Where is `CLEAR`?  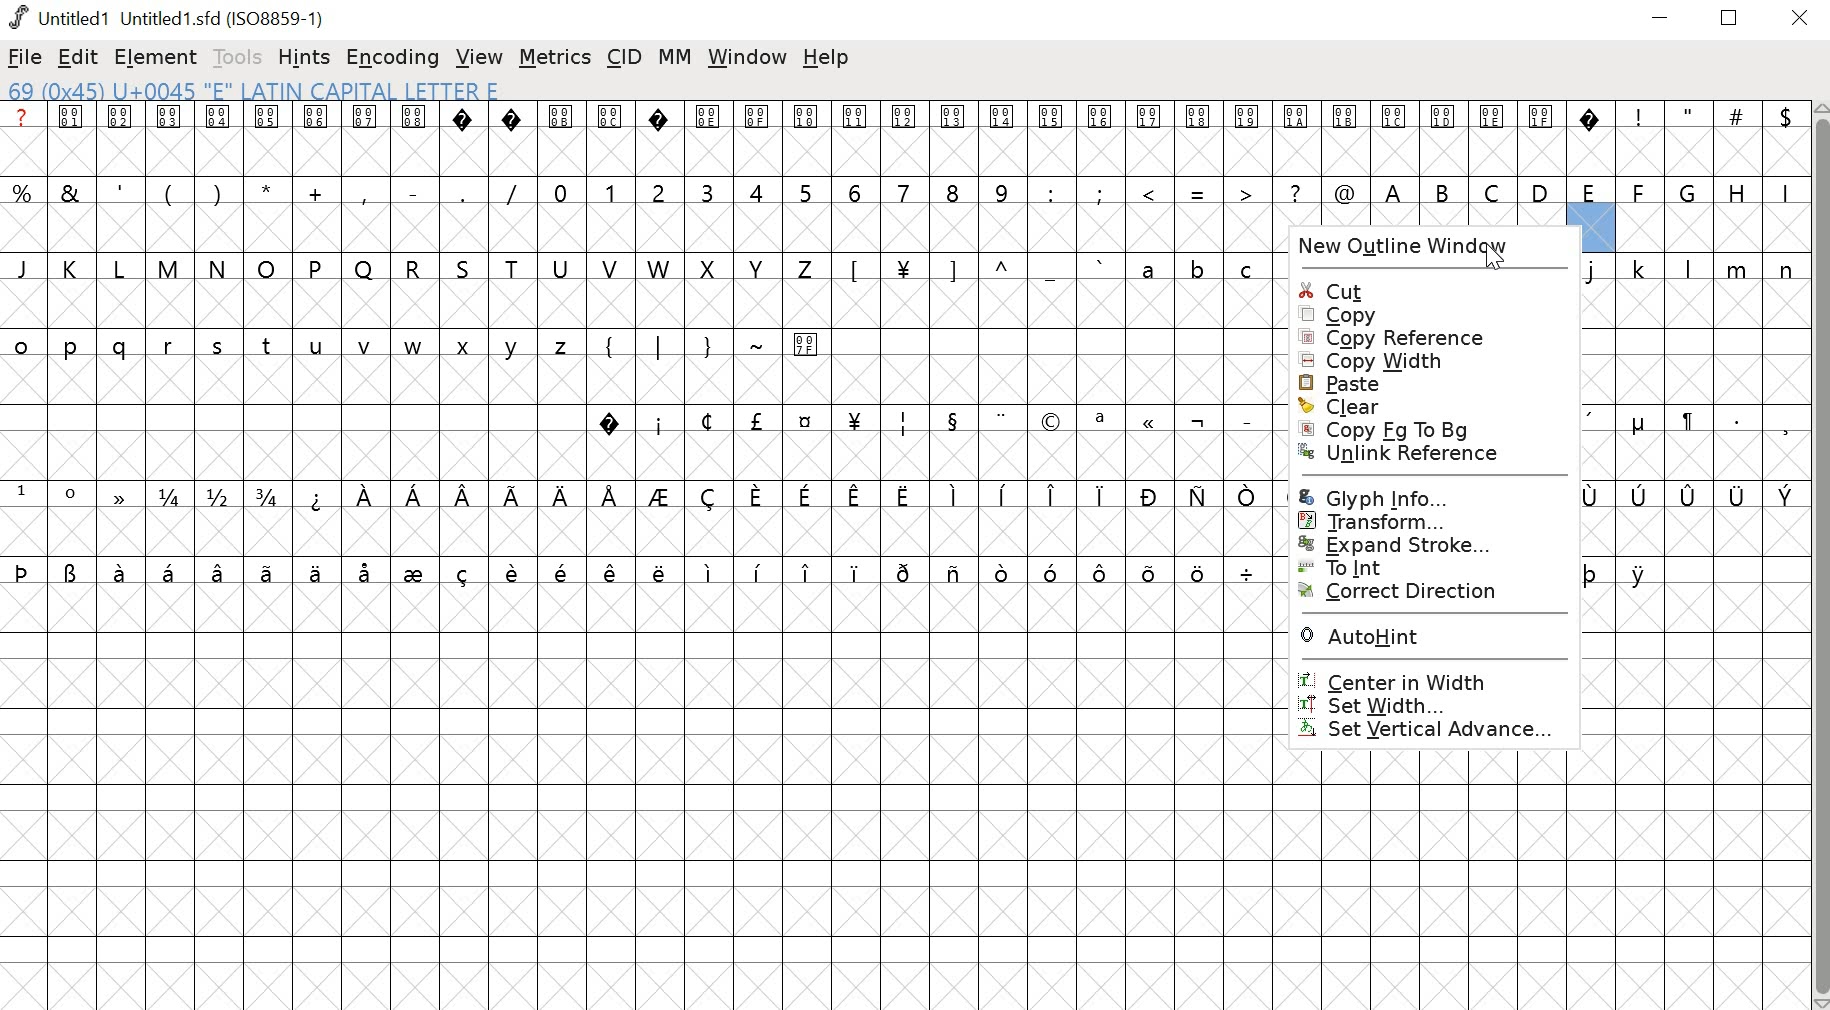
CLEAR is located at coordinates (1419, 407).